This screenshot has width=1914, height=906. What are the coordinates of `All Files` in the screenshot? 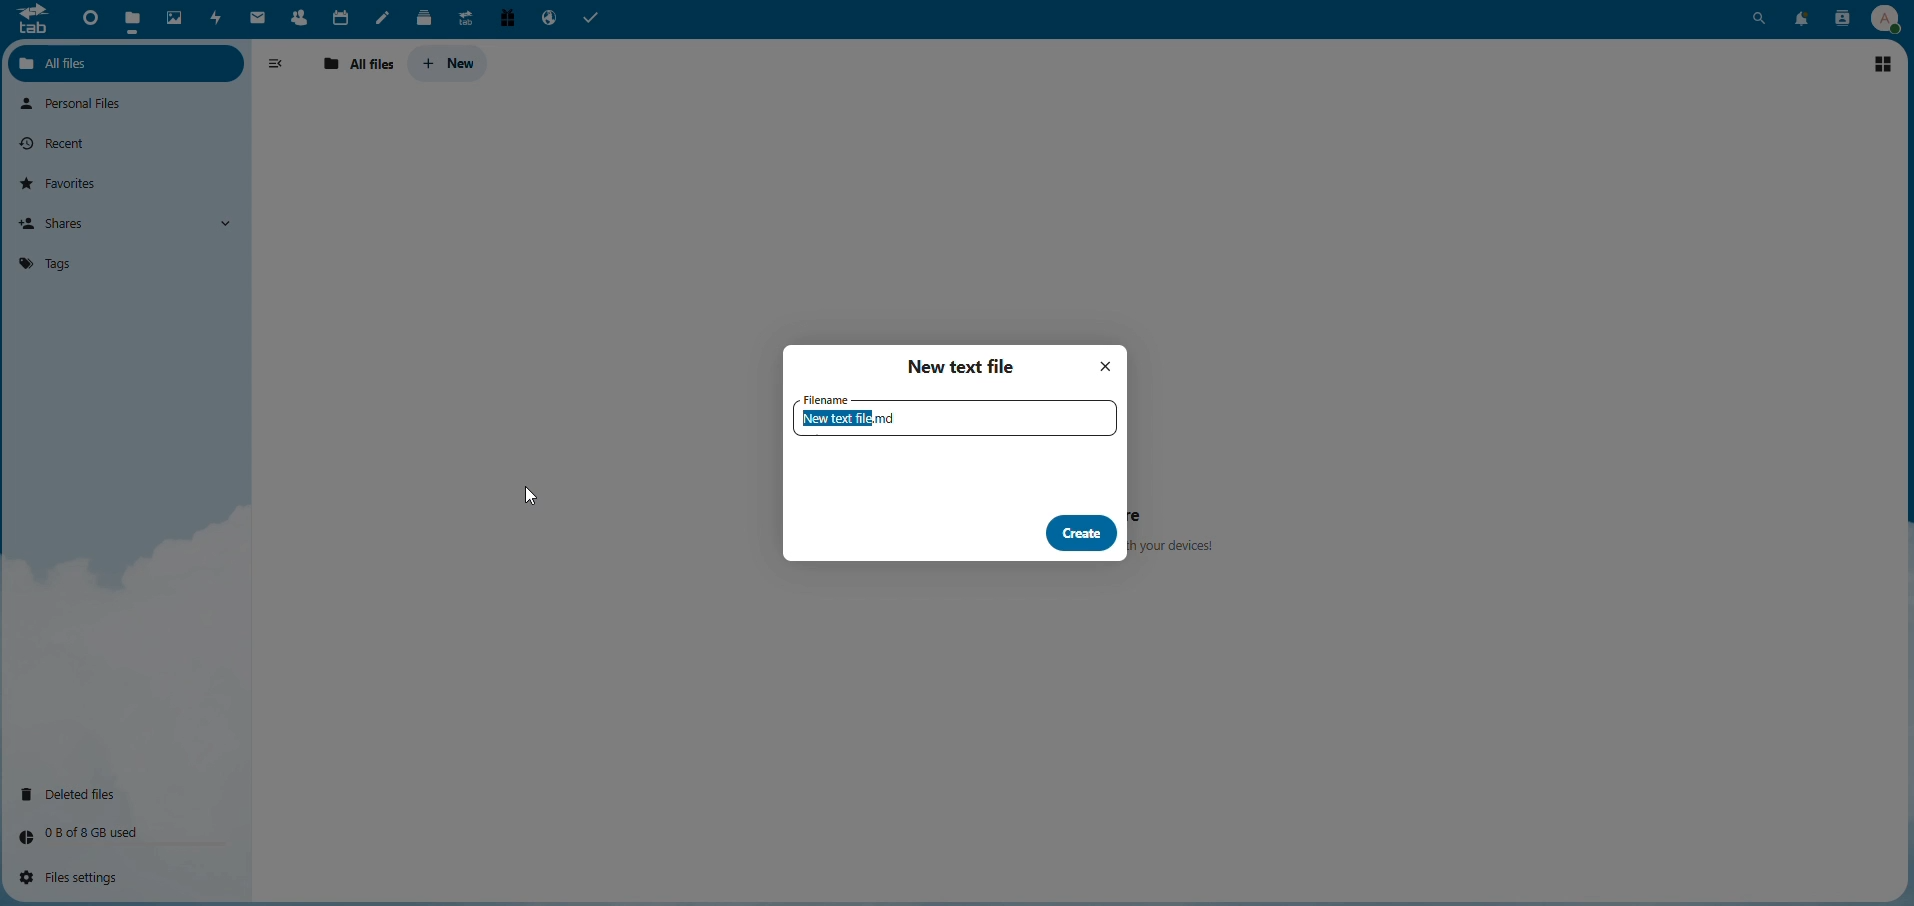 It's located at (77, 62).